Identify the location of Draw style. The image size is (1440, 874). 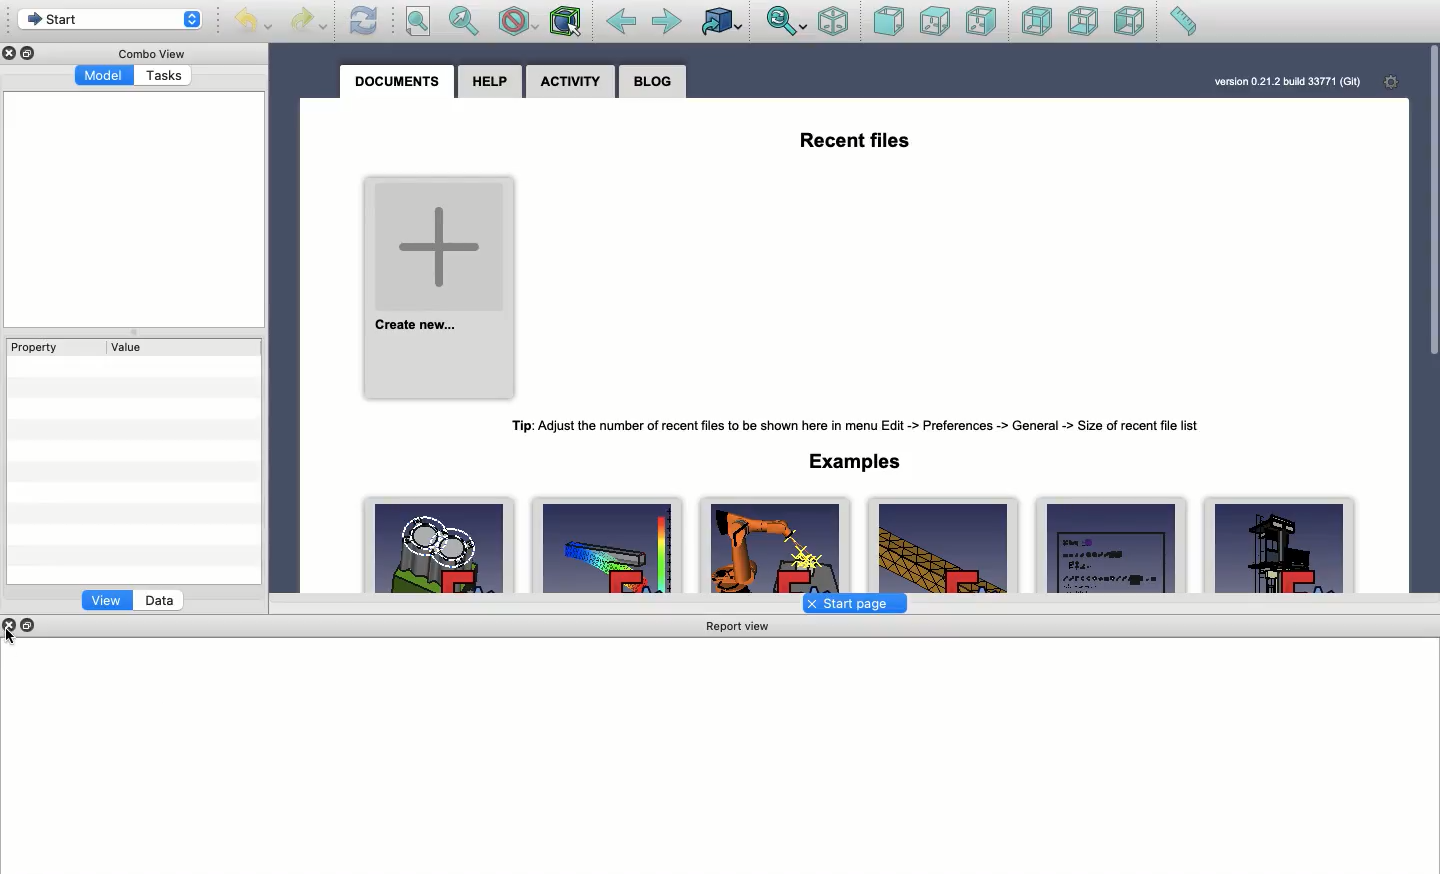
(517, 23).